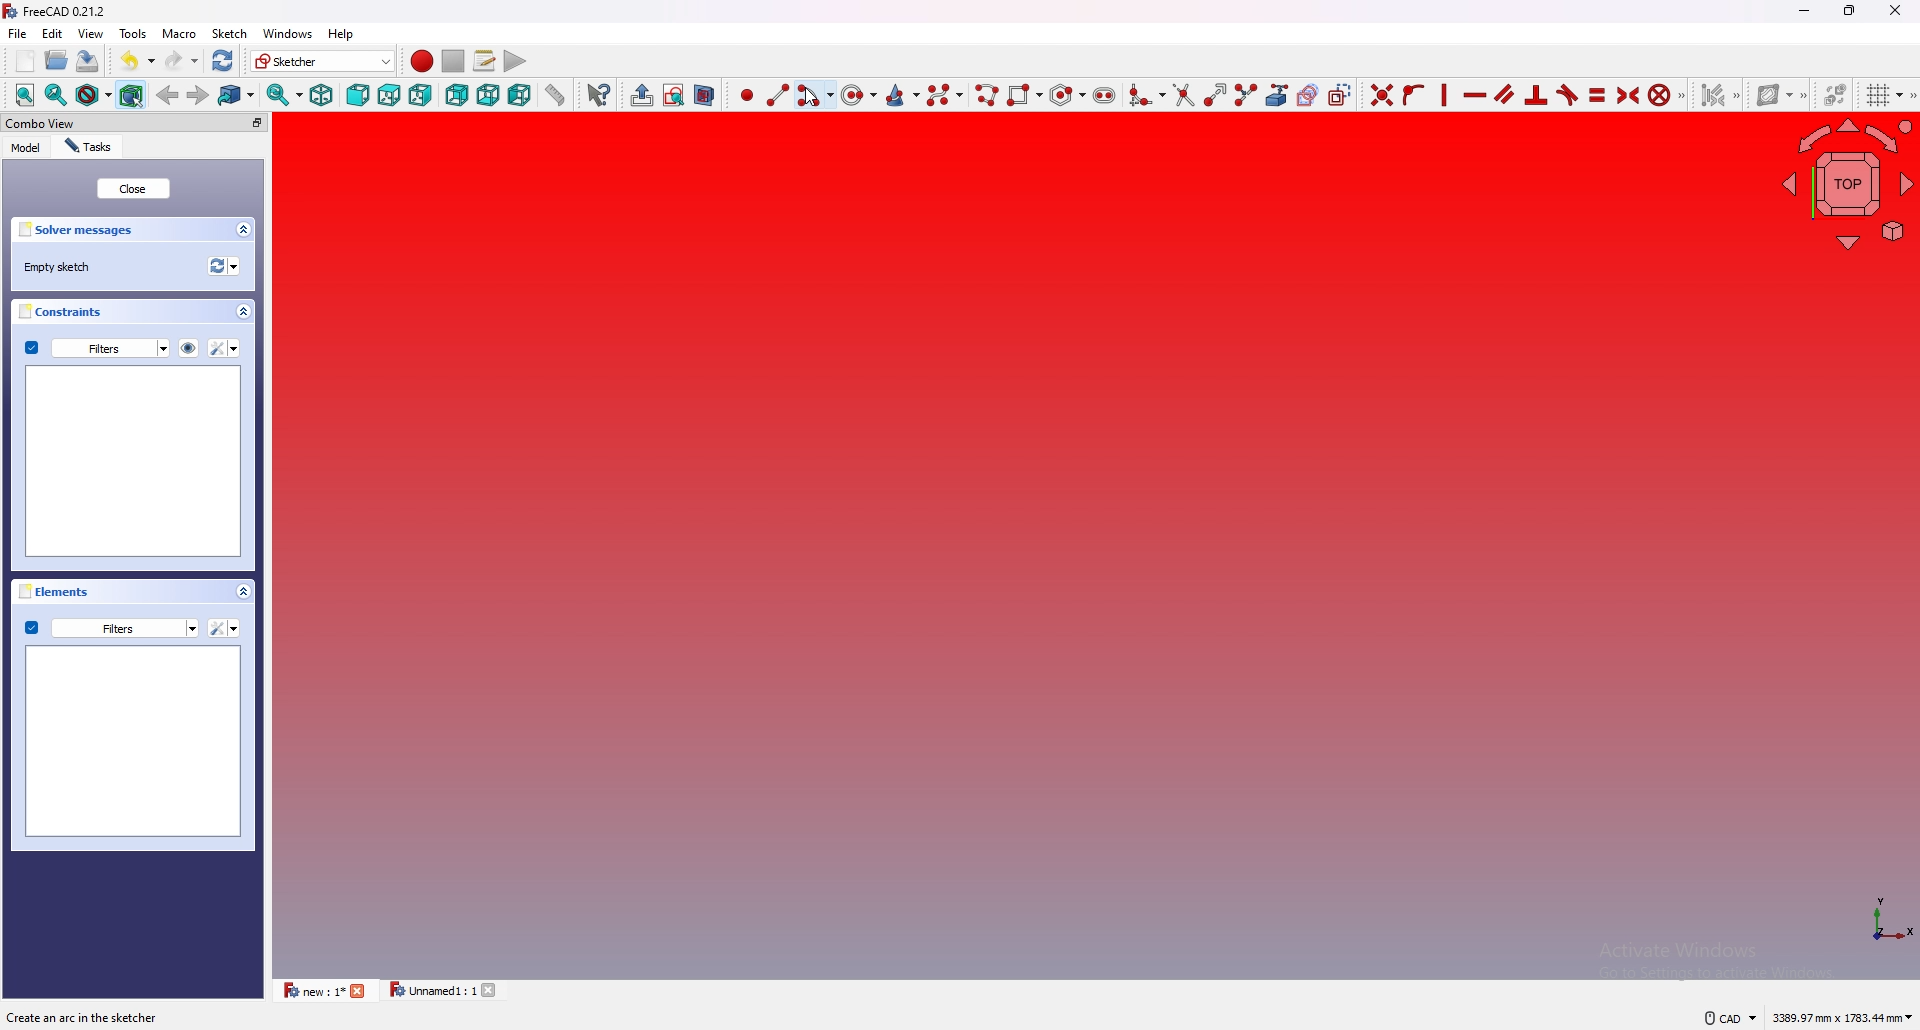 Image resolution: width=1920 pixels, height=1030 pixels. I want to click on save, so click(86, 60).